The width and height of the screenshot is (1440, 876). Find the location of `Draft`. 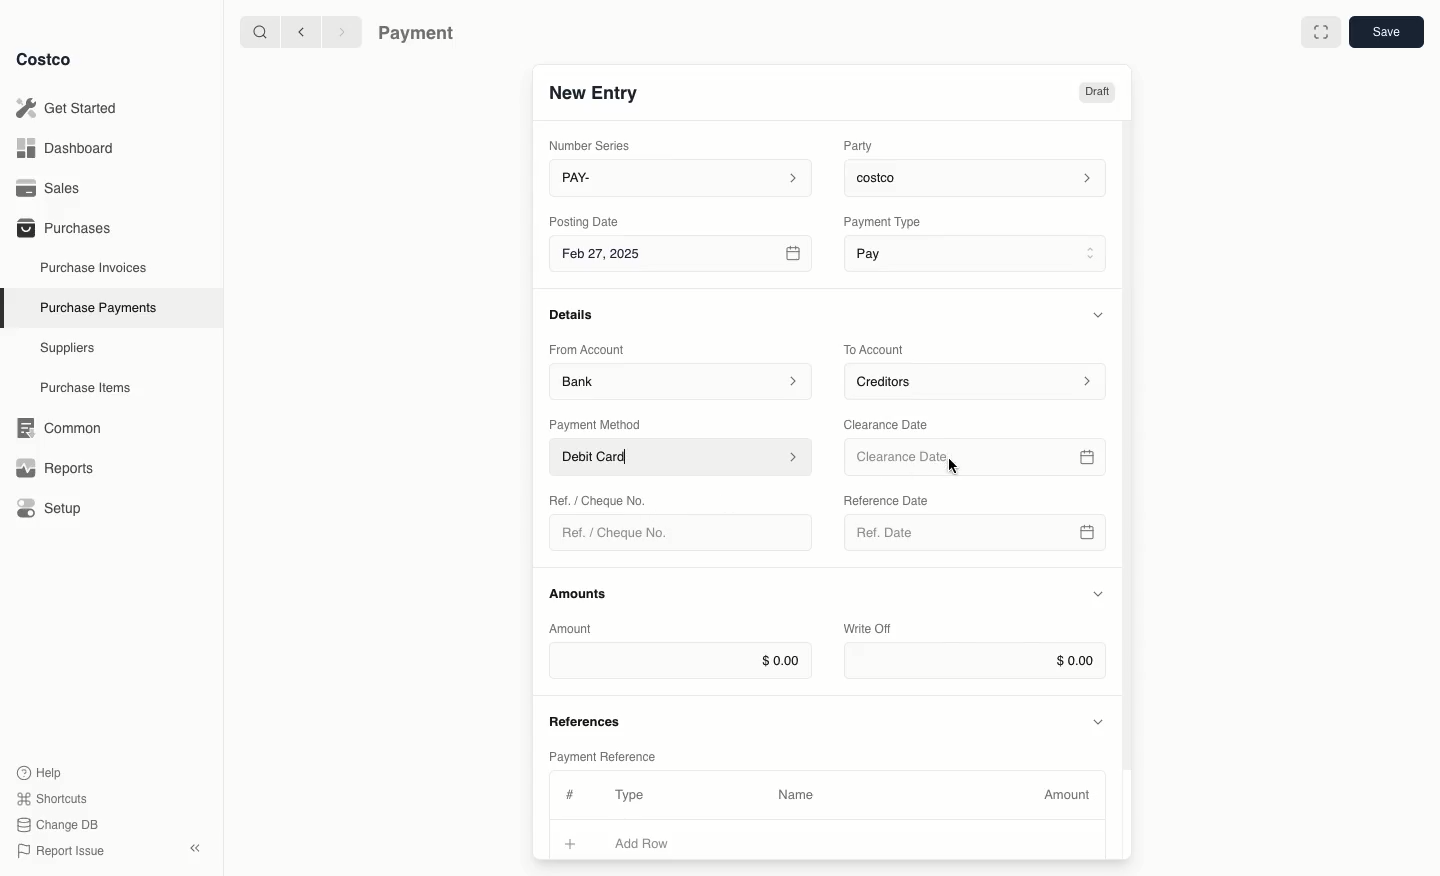

Draft is located at coordinates (1096, 92).